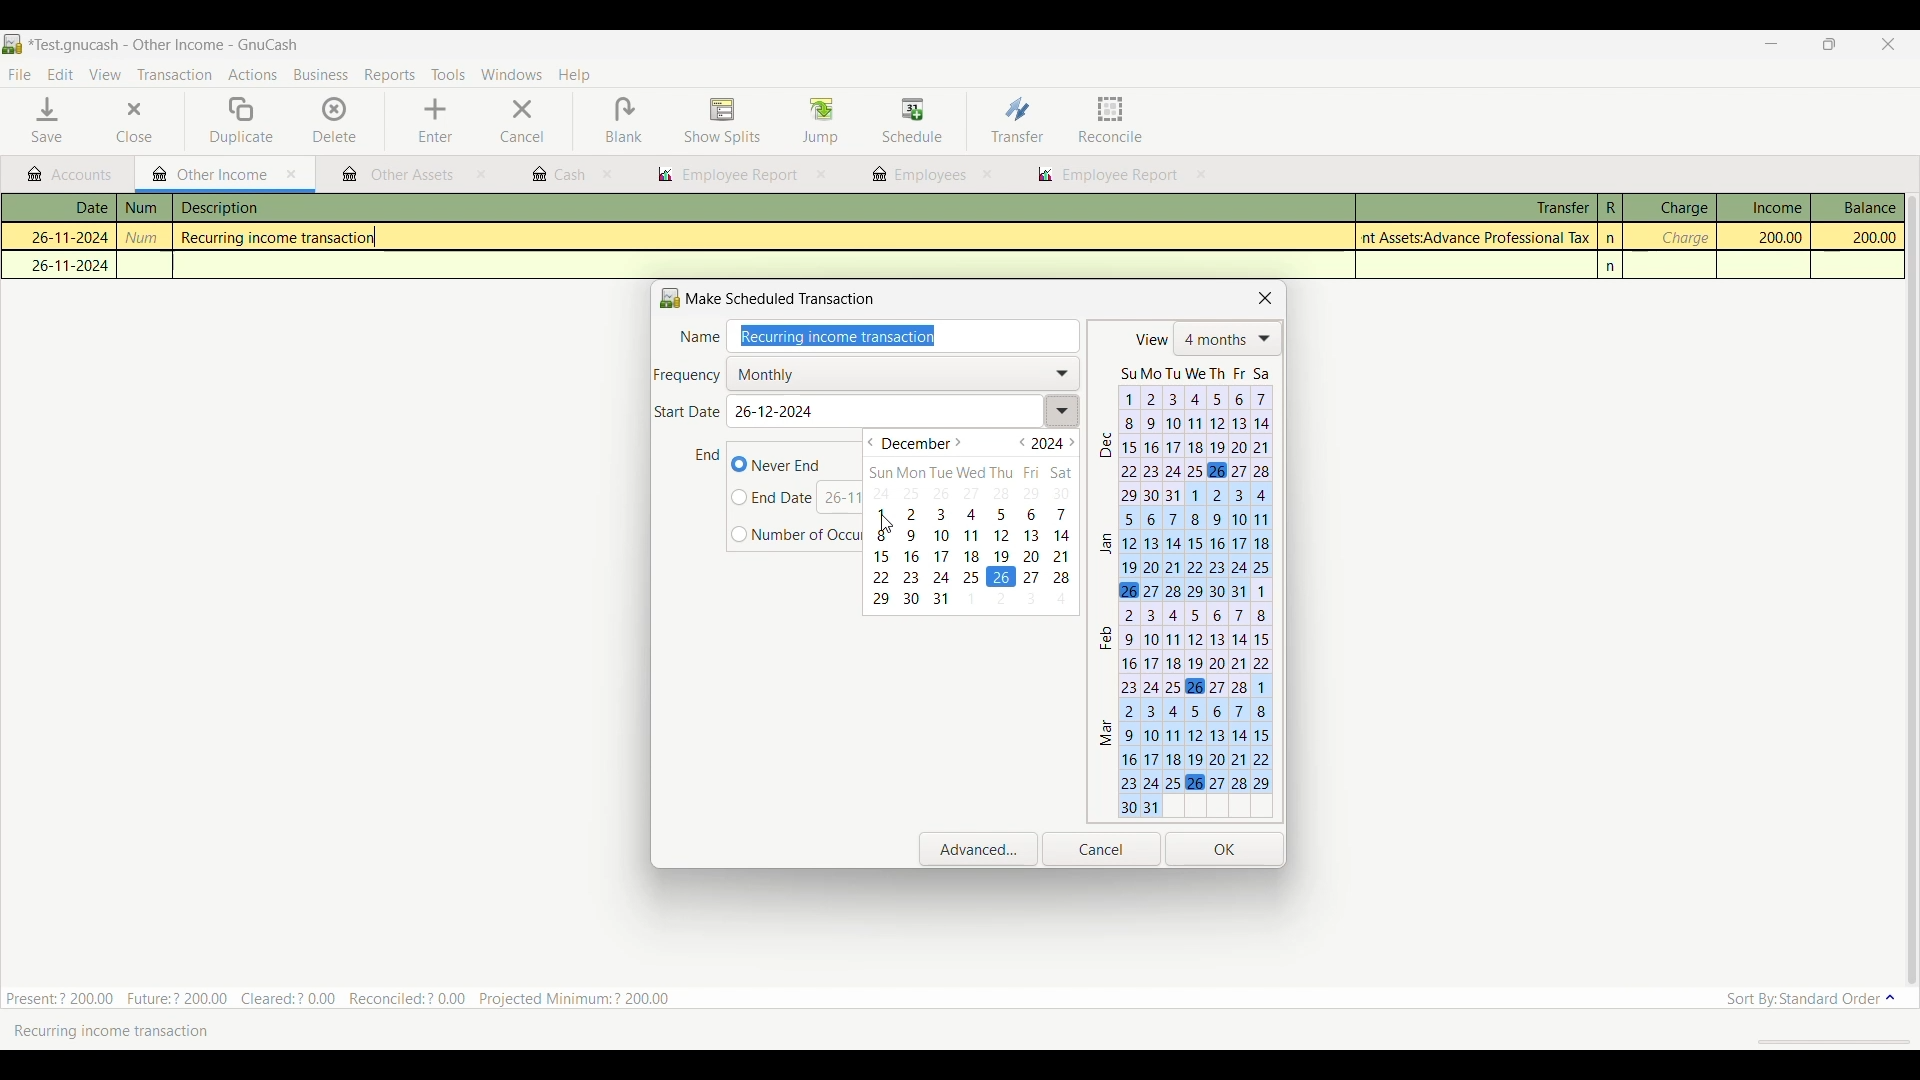 The width and height of the screenshot is (1920, 1080). I want to click on Selected frequency reflecting, so click(908, 373).